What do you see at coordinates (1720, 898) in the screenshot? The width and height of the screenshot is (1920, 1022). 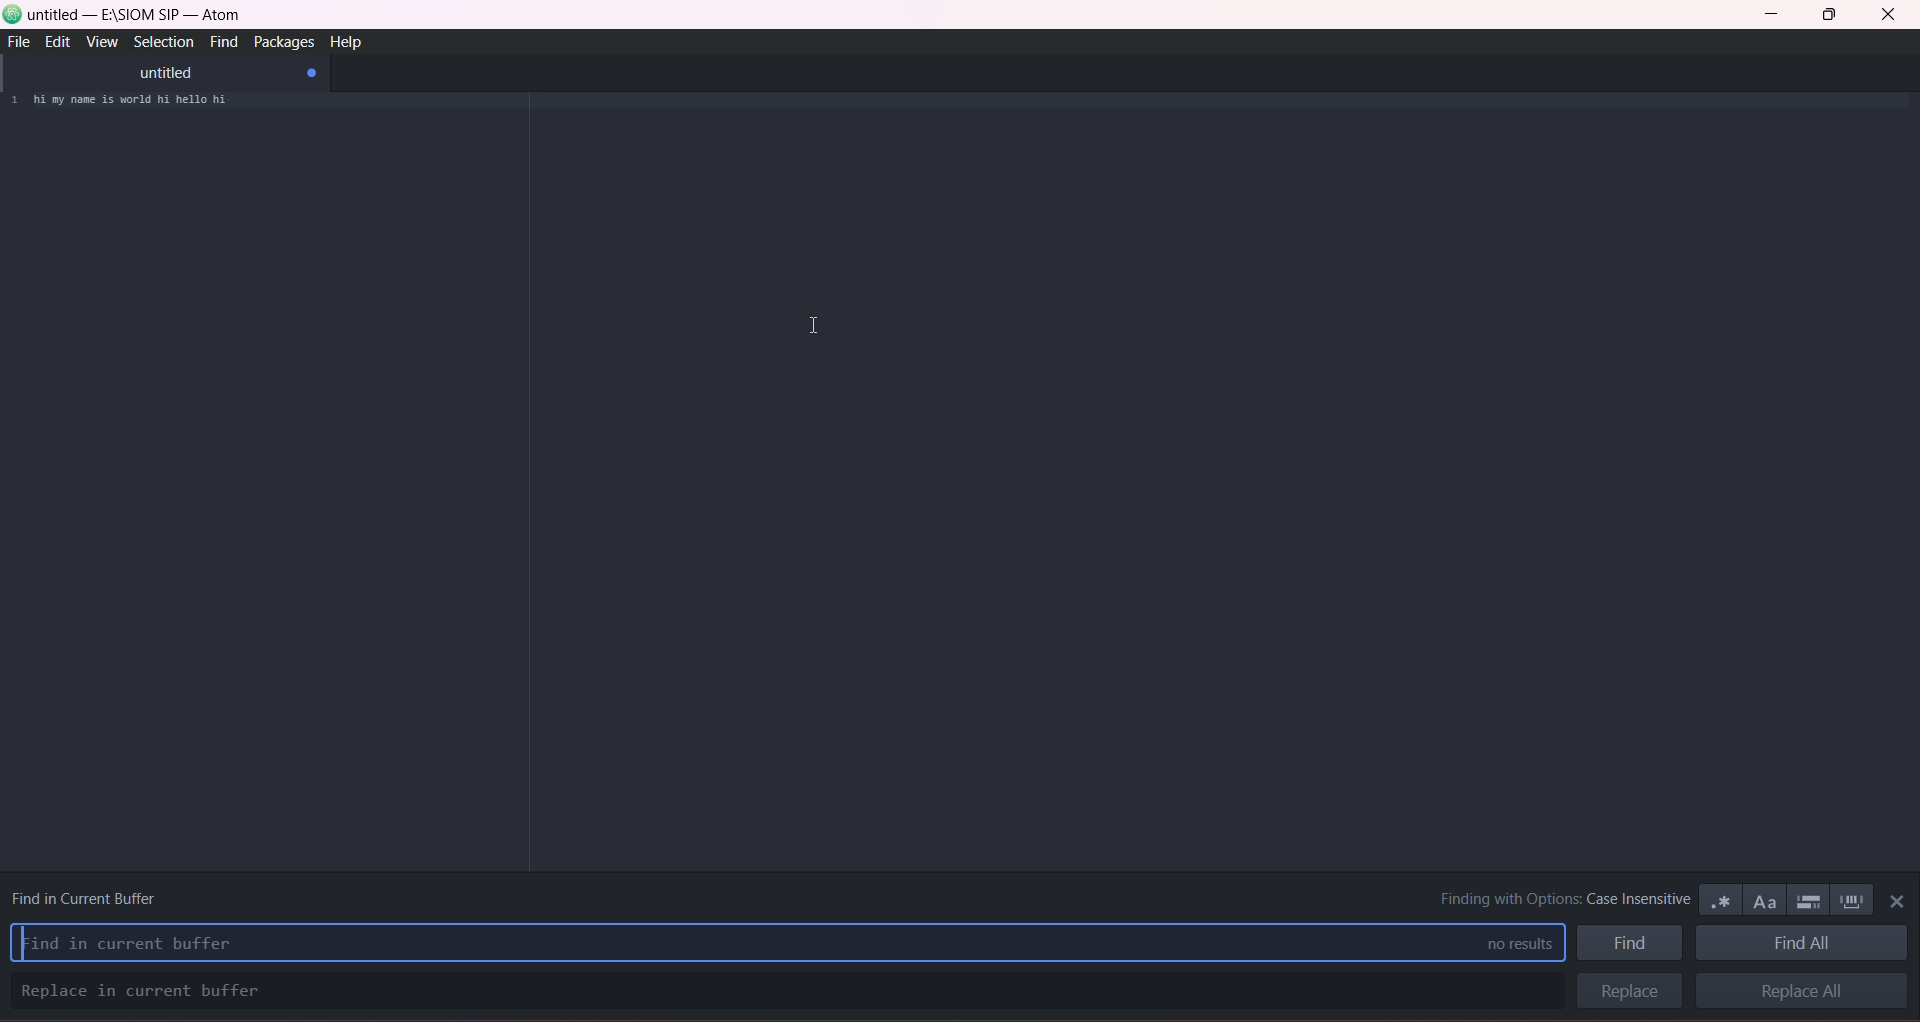 I see `use regex` at bounding box center [1720, 898].